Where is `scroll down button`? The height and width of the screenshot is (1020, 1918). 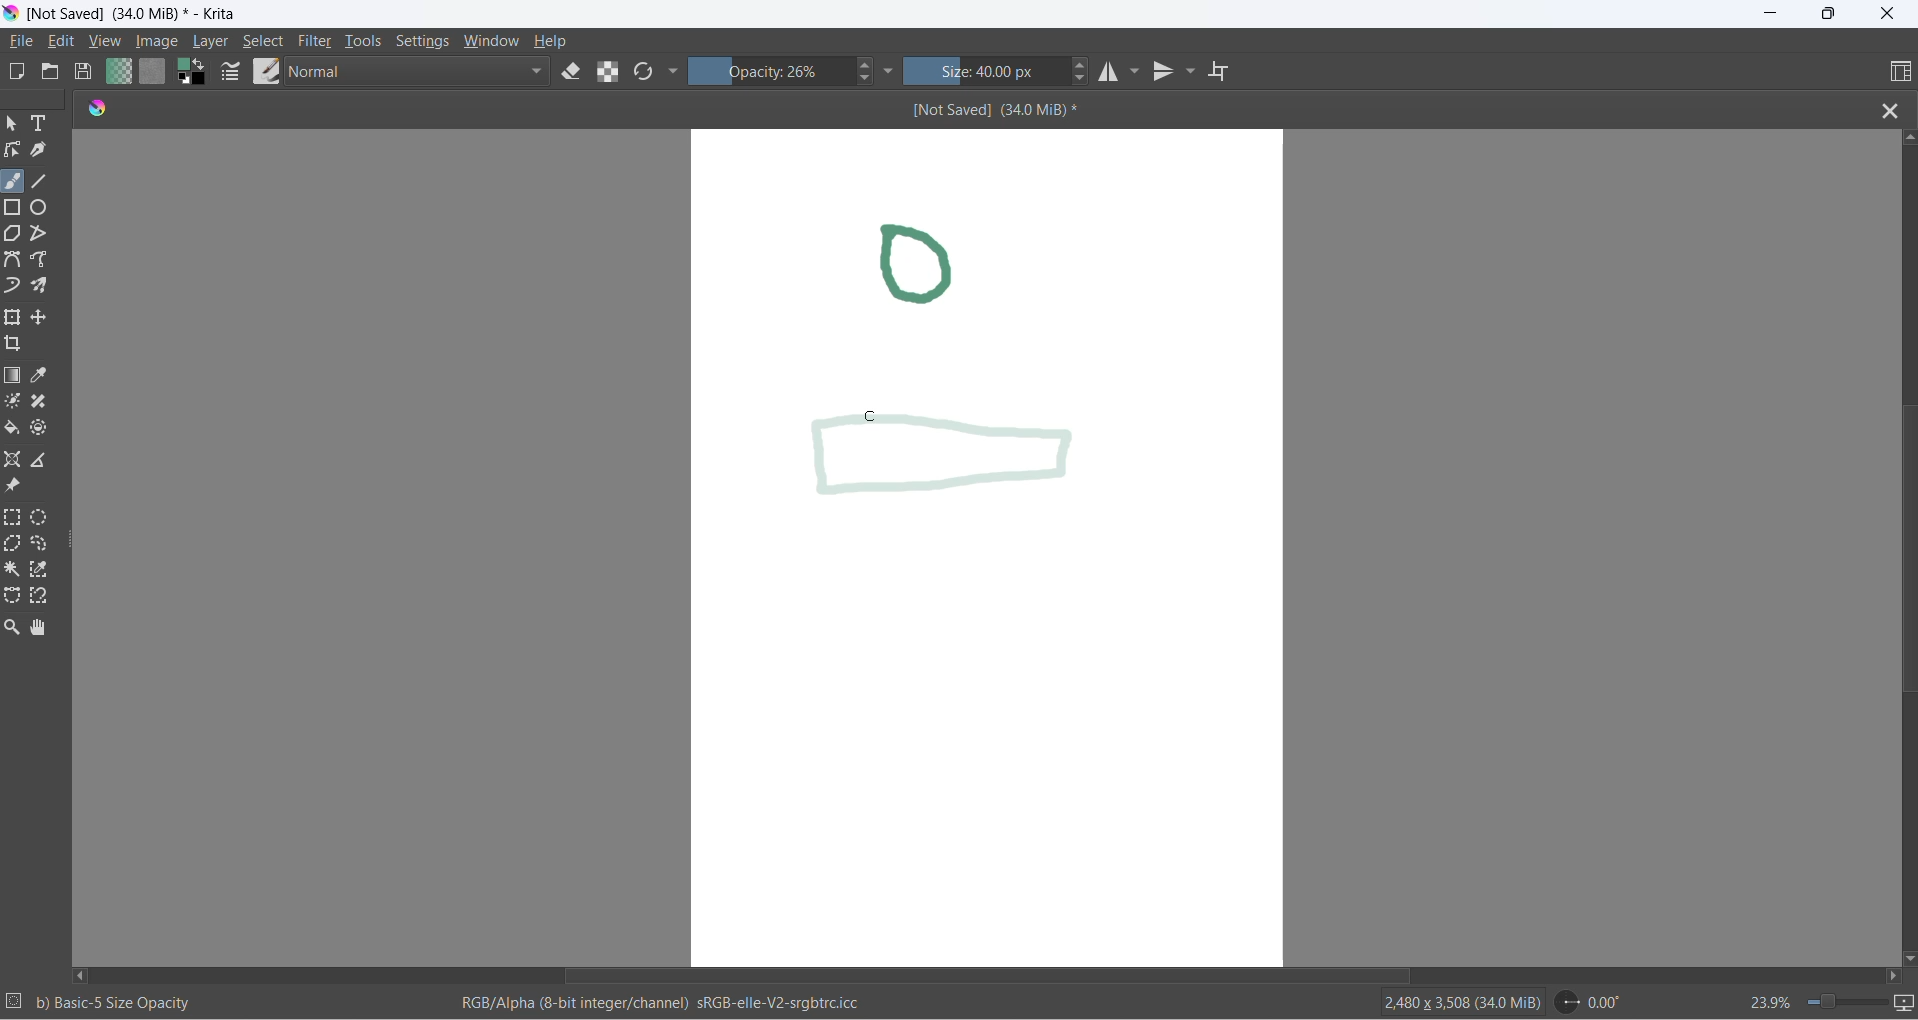 scroll down button is located at coordinates (1906, 957).